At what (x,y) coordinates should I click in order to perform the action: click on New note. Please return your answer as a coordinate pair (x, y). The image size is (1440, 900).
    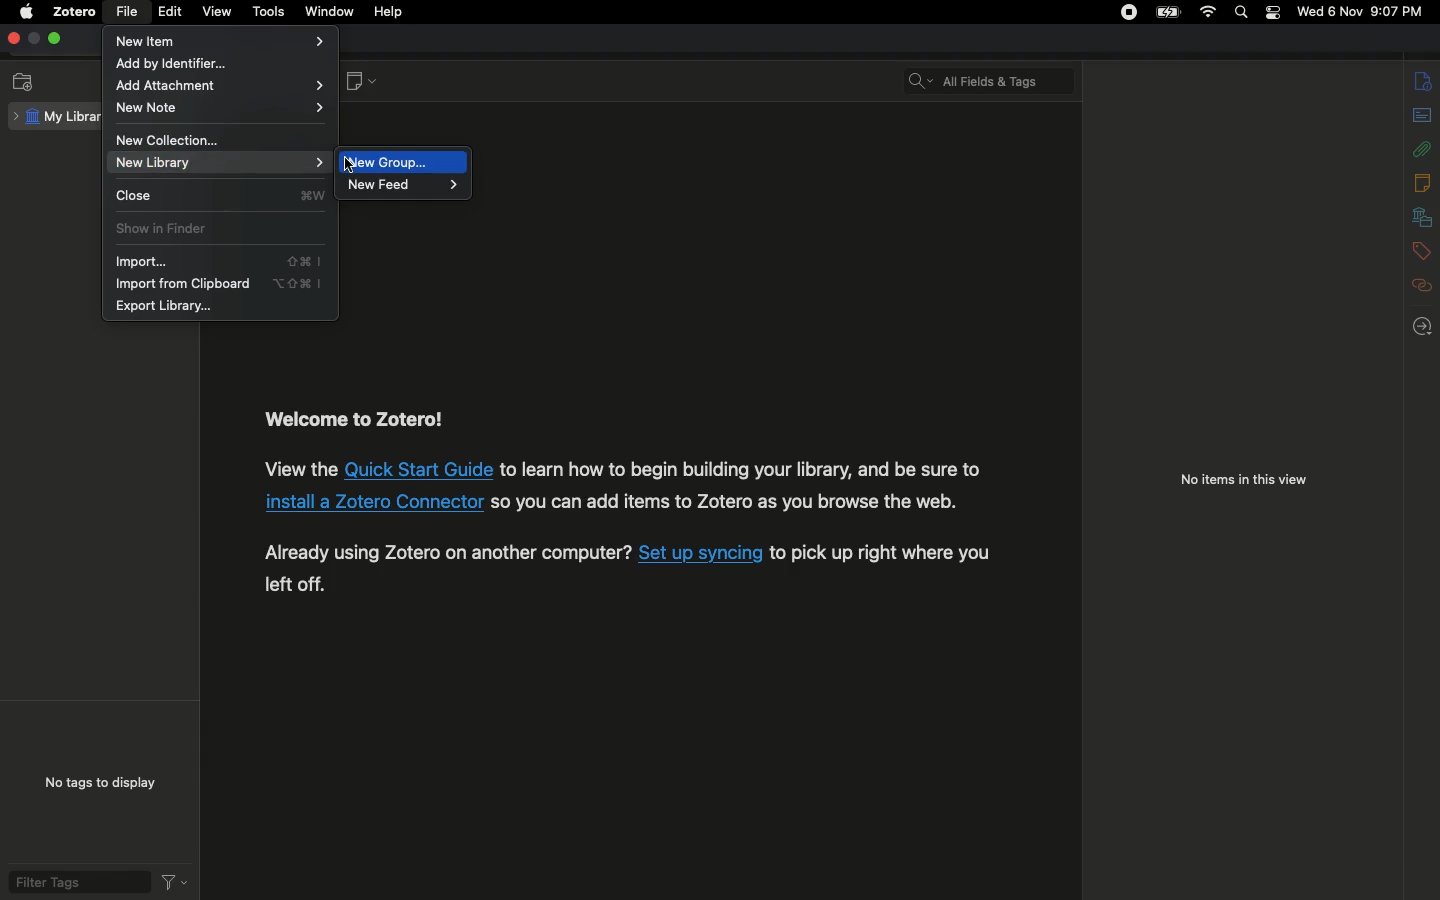
    Looking at the image, I should click on (359, 83).